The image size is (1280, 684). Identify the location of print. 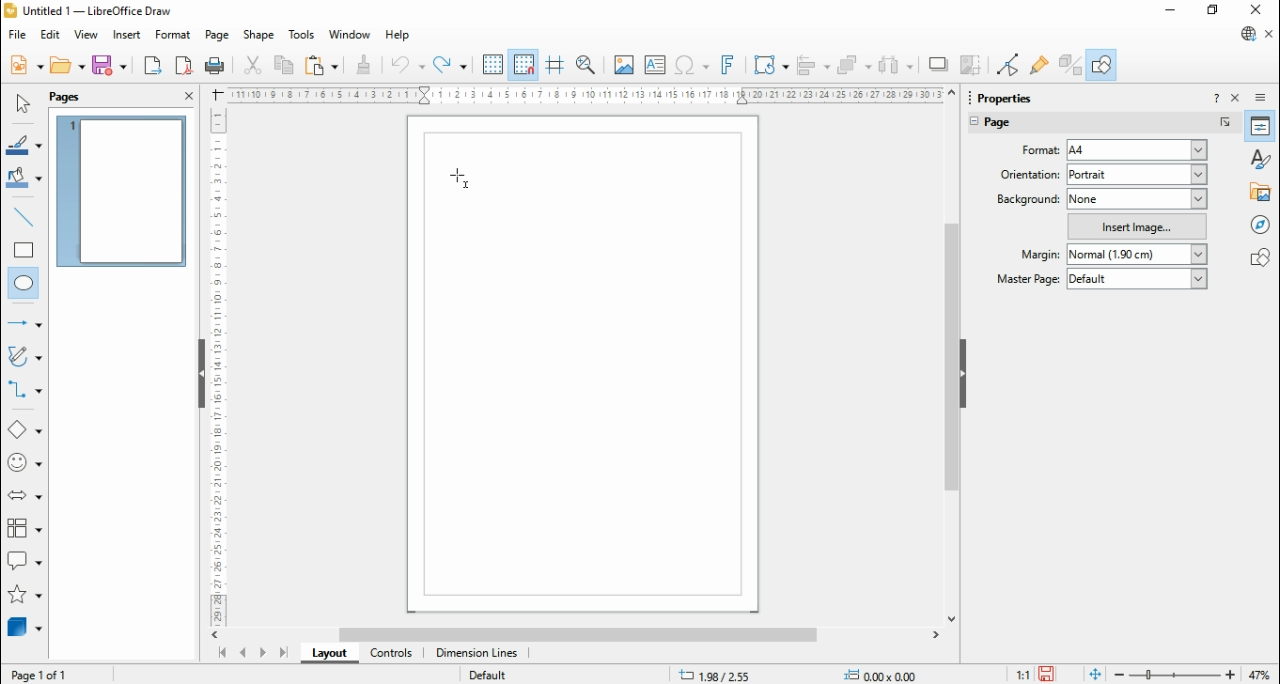
(214, 65).